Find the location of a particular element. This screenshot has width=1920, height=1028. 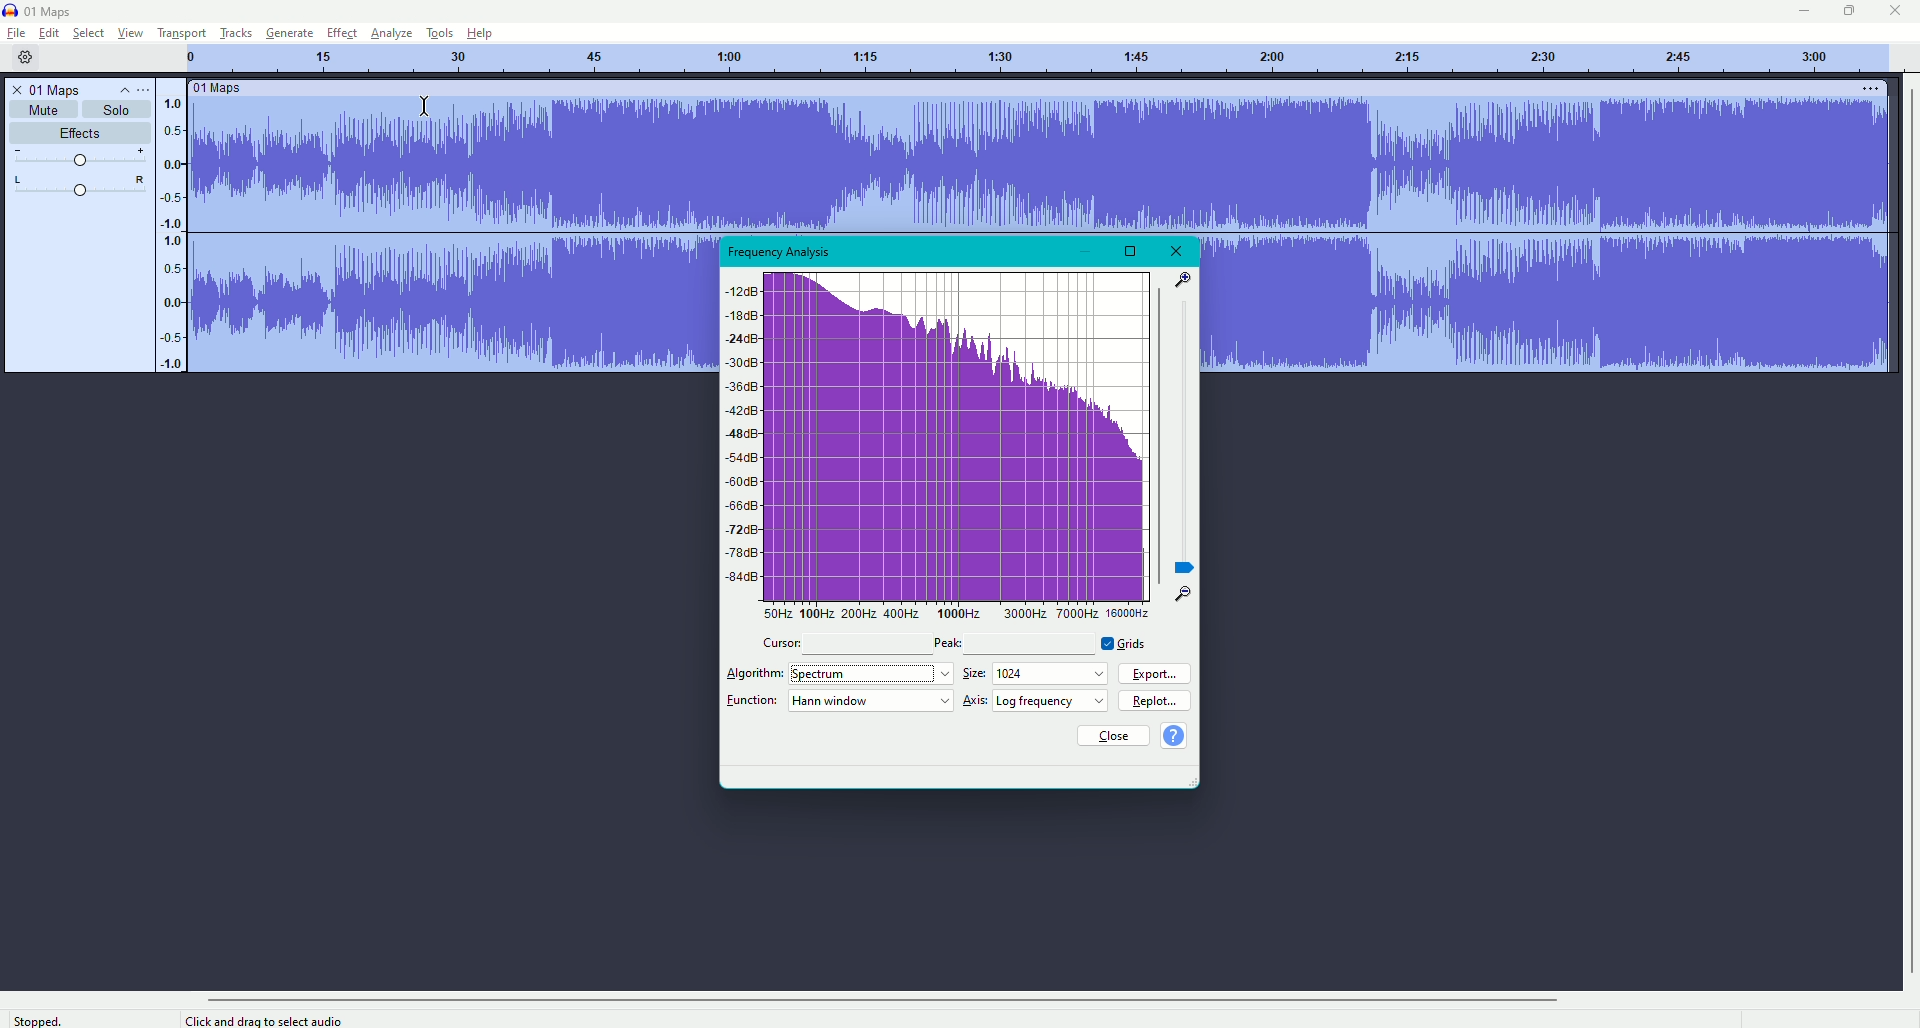

Replot is located at coordinates (1158, 701).